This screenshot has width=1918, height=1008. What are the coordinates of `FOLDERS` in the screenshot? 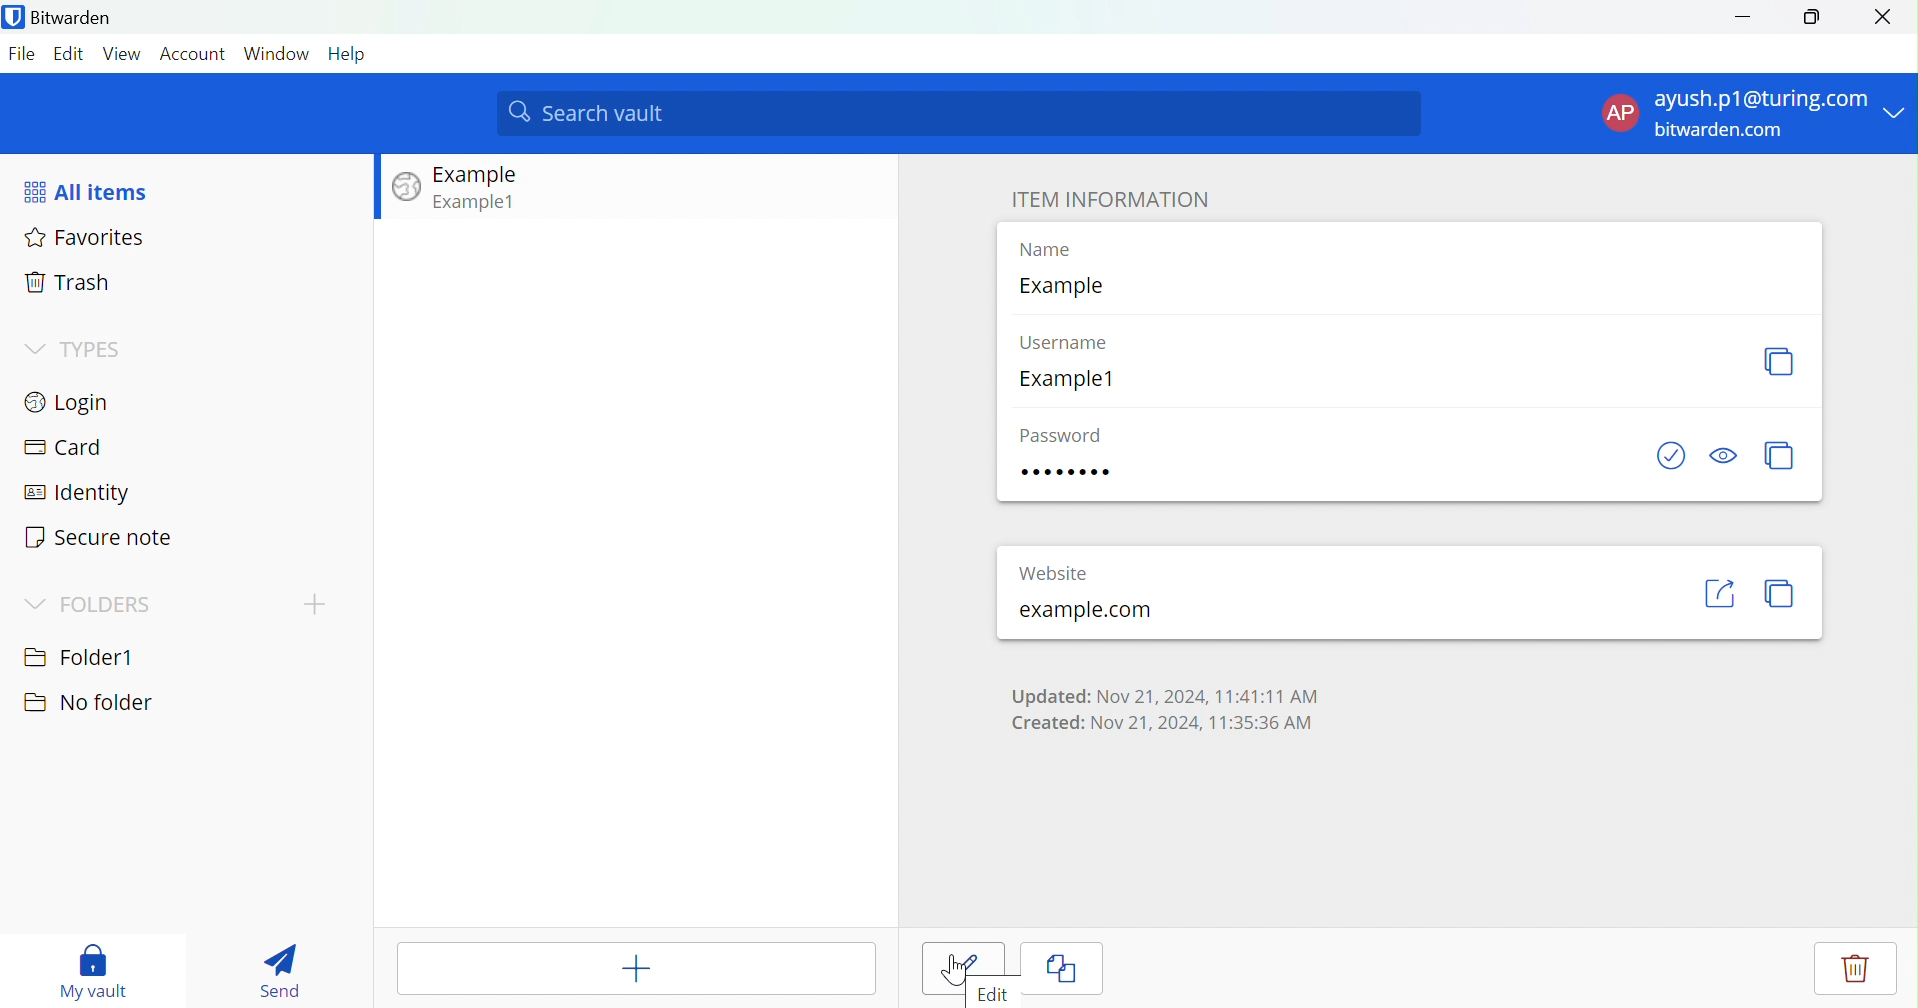 It's located at (106, 606).